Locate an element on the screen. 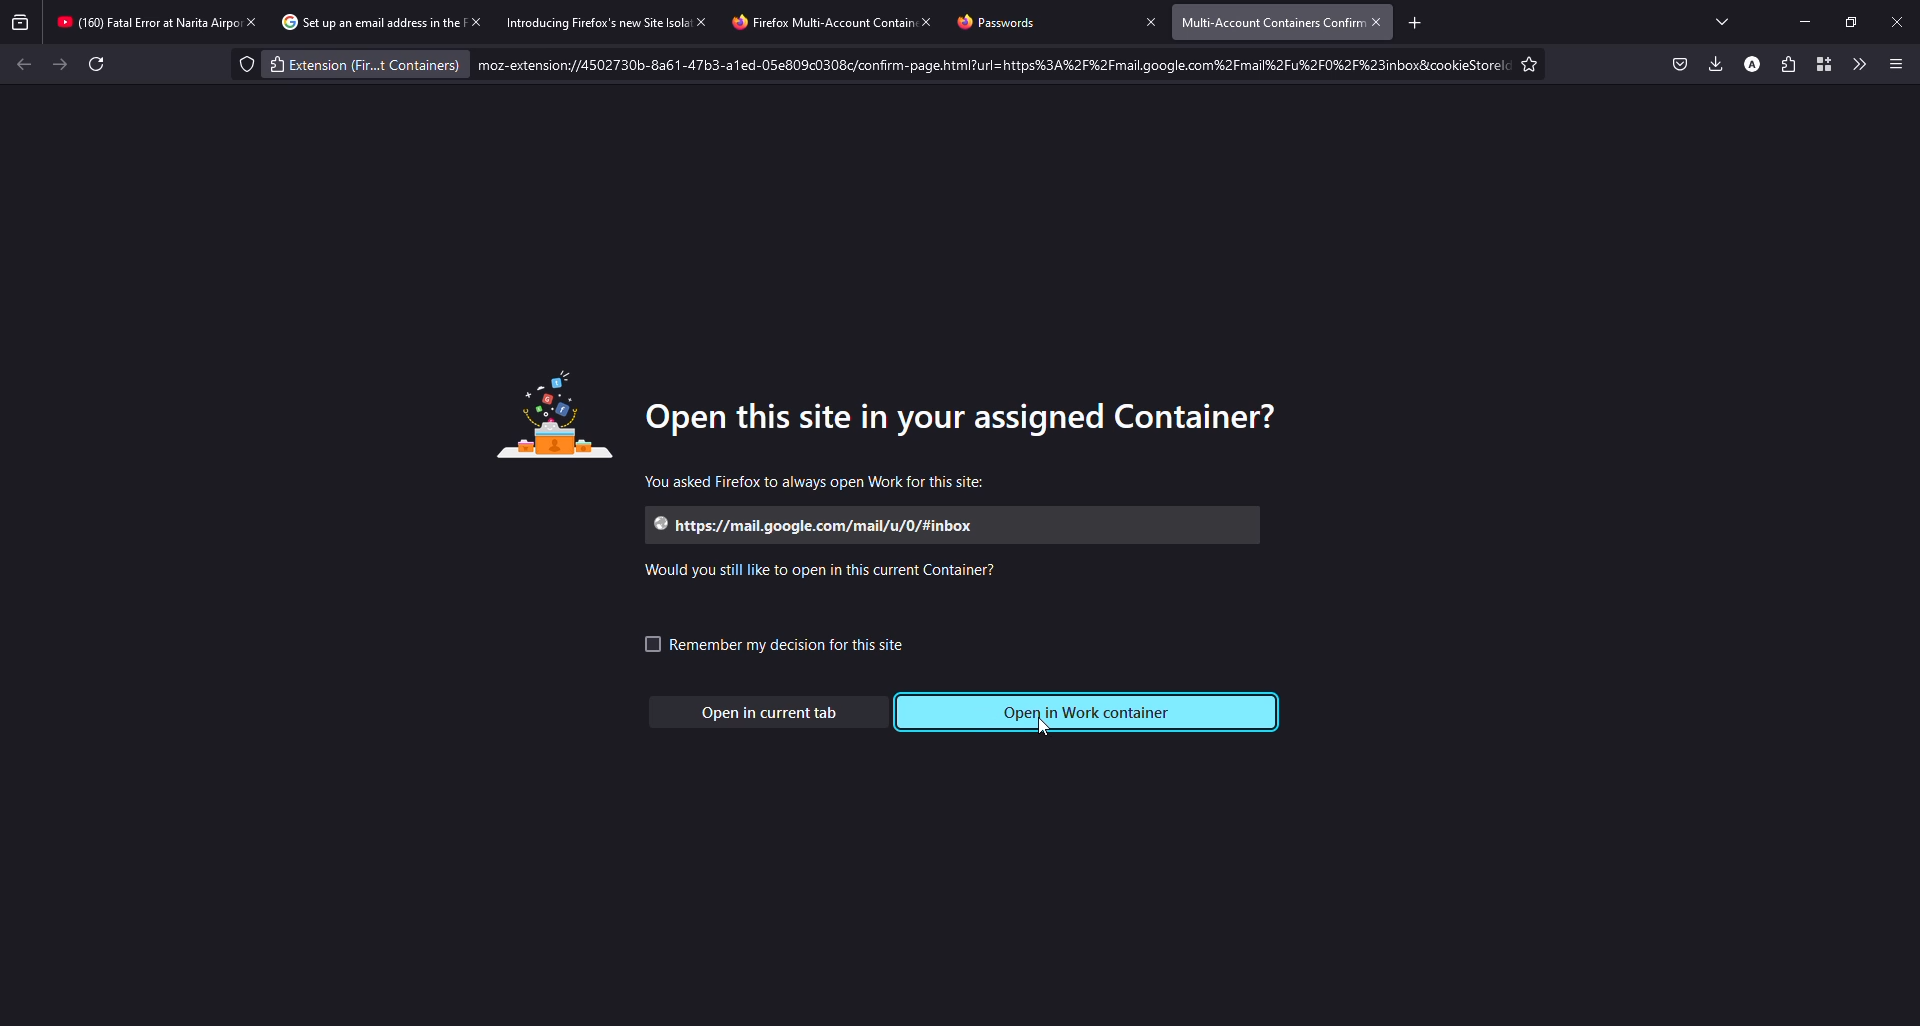  https://mail. google.com/mail/u/0/#inbox is located at coordinates (817, 526).